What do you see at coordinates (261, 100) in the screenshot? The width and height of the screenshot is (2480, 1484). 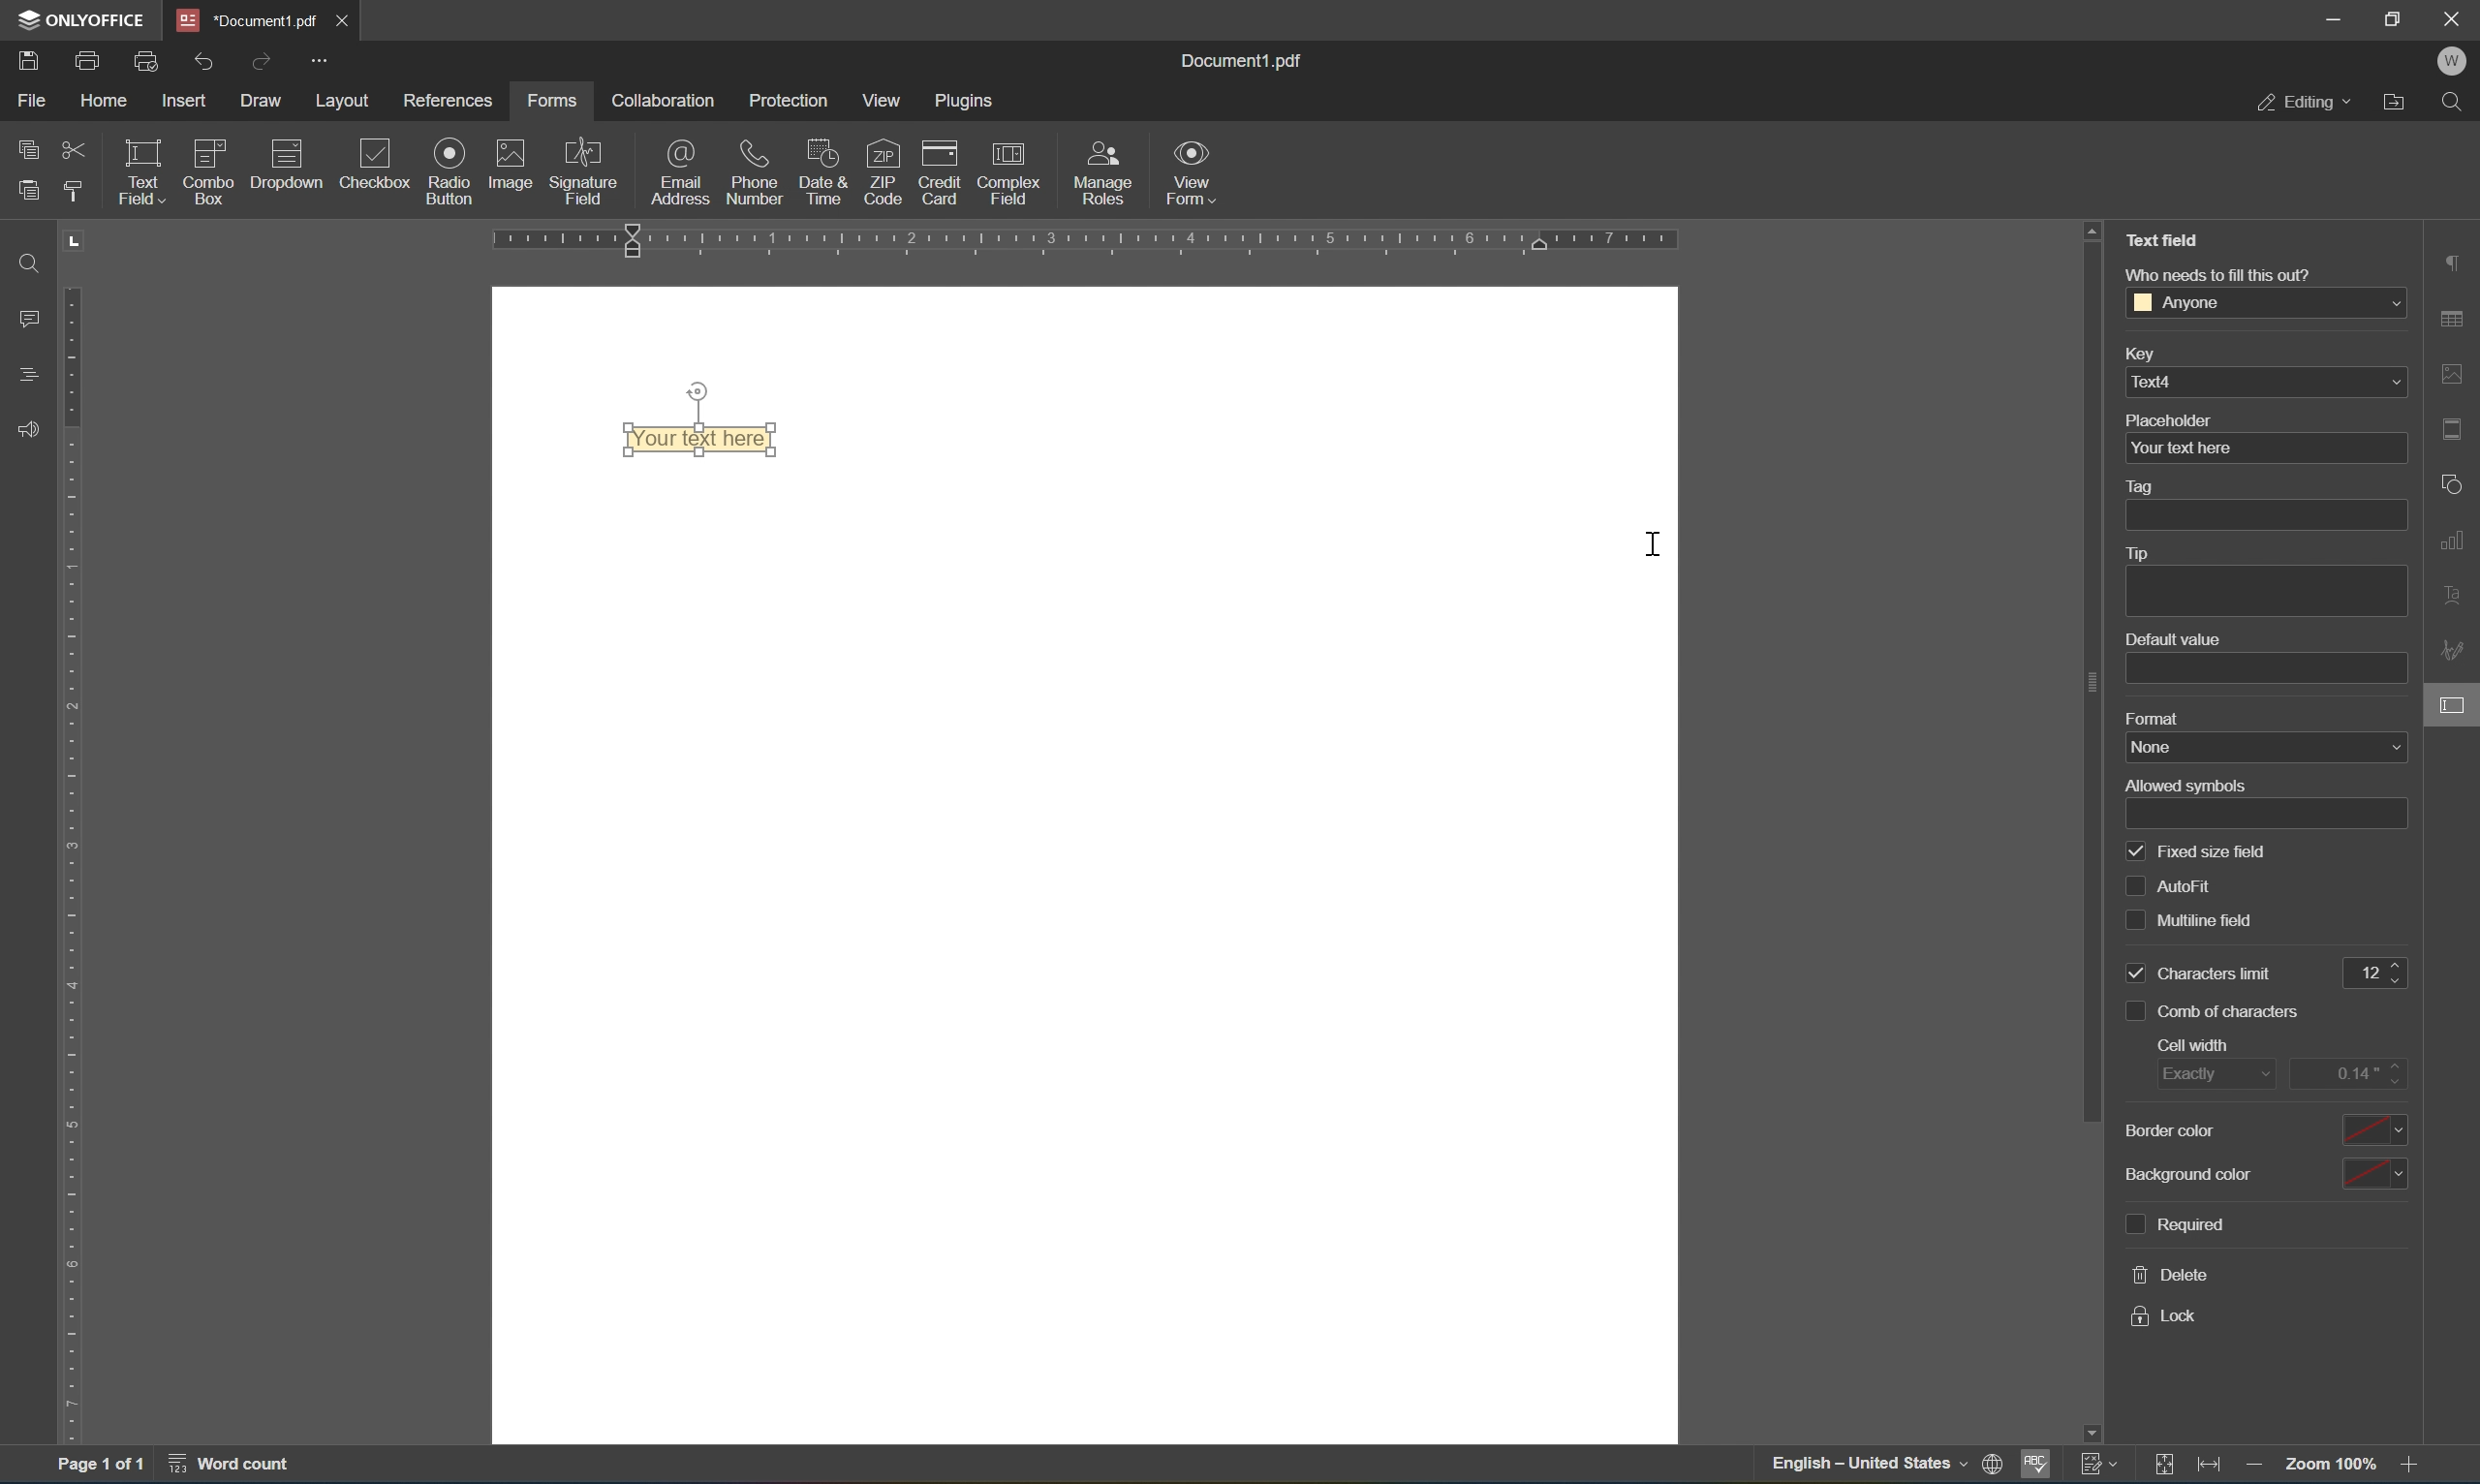 I see `draw` at bounding box center [261, 100].